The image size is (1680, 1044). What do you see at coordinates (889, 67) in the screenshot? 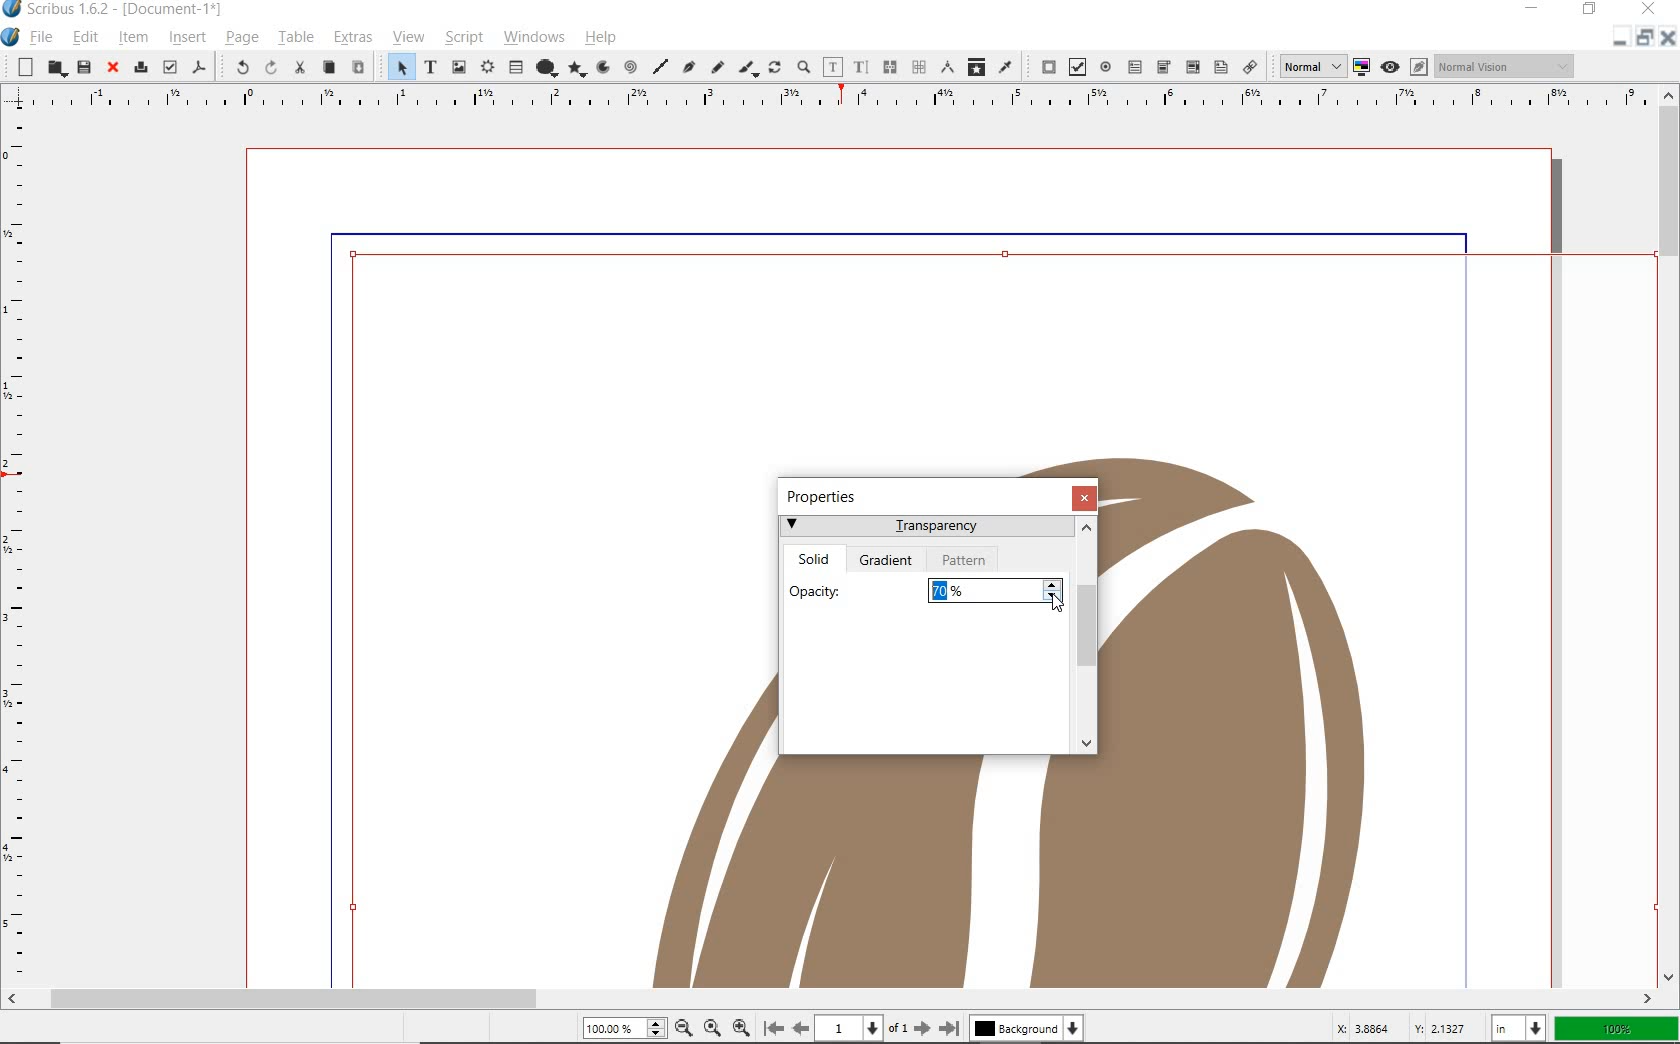
I see `link text frames` at bounding box center [889, 67].